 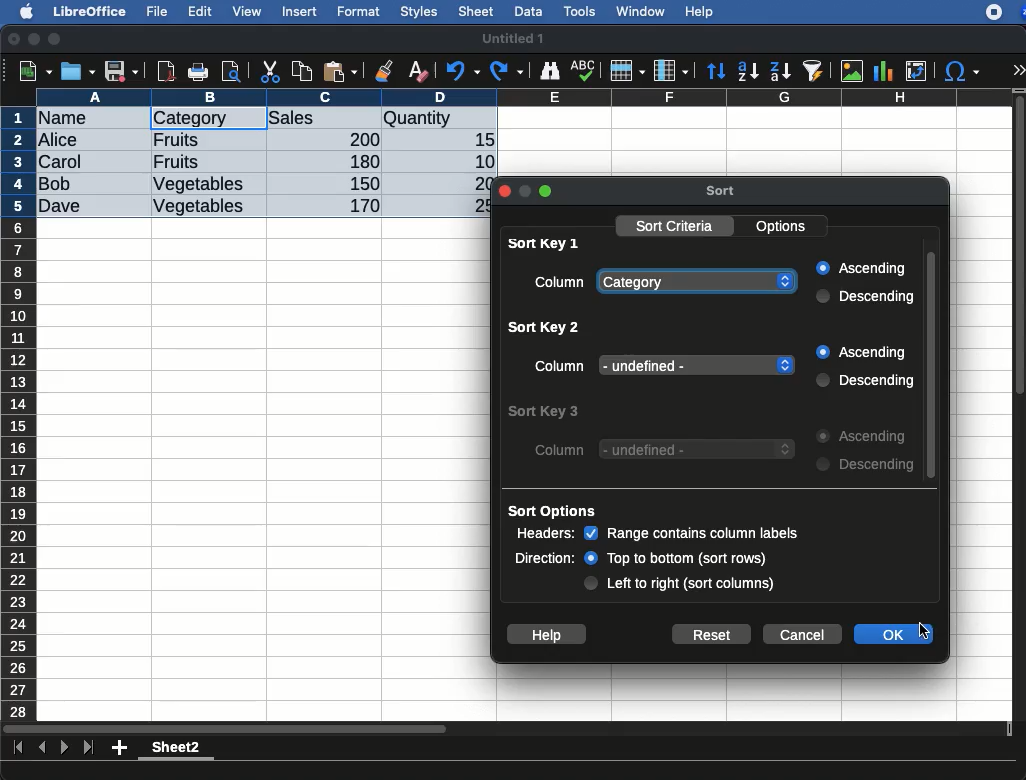 What do you see at coordinates (88, 748) in the screenshot?
I see `last sheet` at bounding box center [88, 748].